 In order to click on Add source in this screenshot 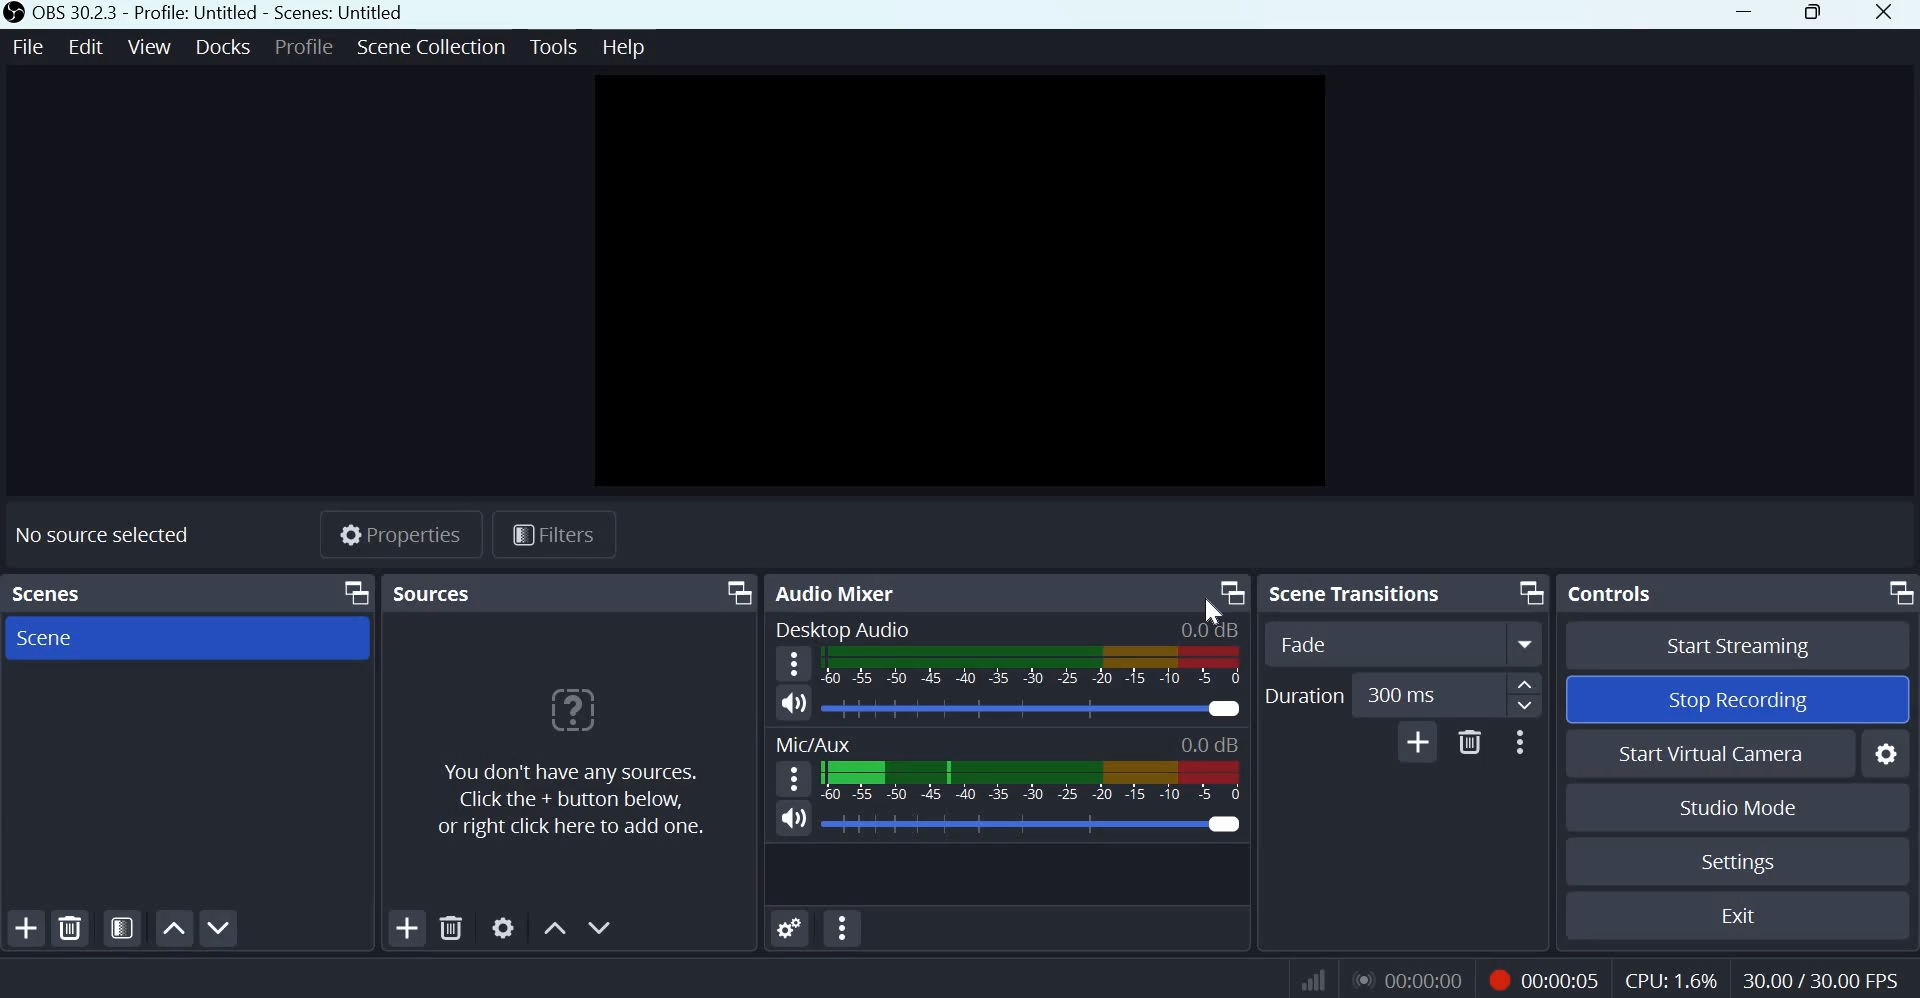, I will do `click(407, 928)`.